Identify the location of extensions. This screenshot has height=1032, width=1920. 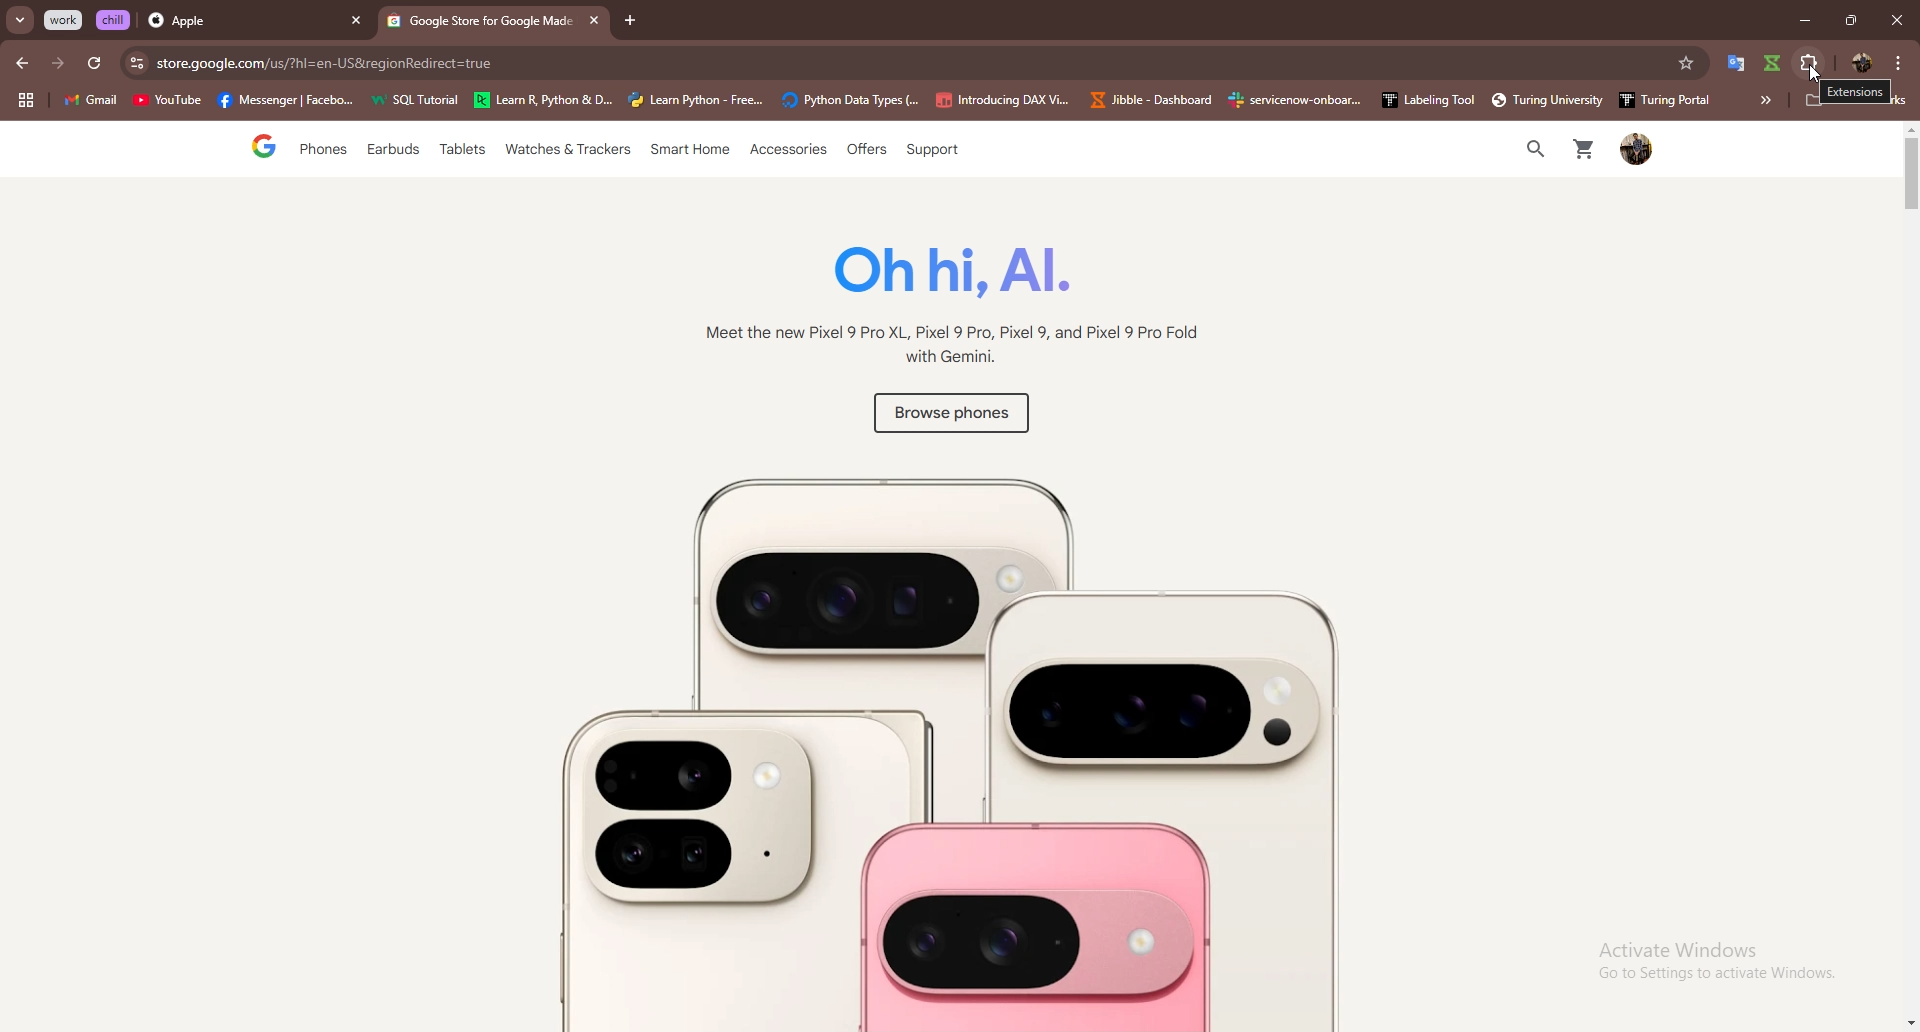
(1809, 63).